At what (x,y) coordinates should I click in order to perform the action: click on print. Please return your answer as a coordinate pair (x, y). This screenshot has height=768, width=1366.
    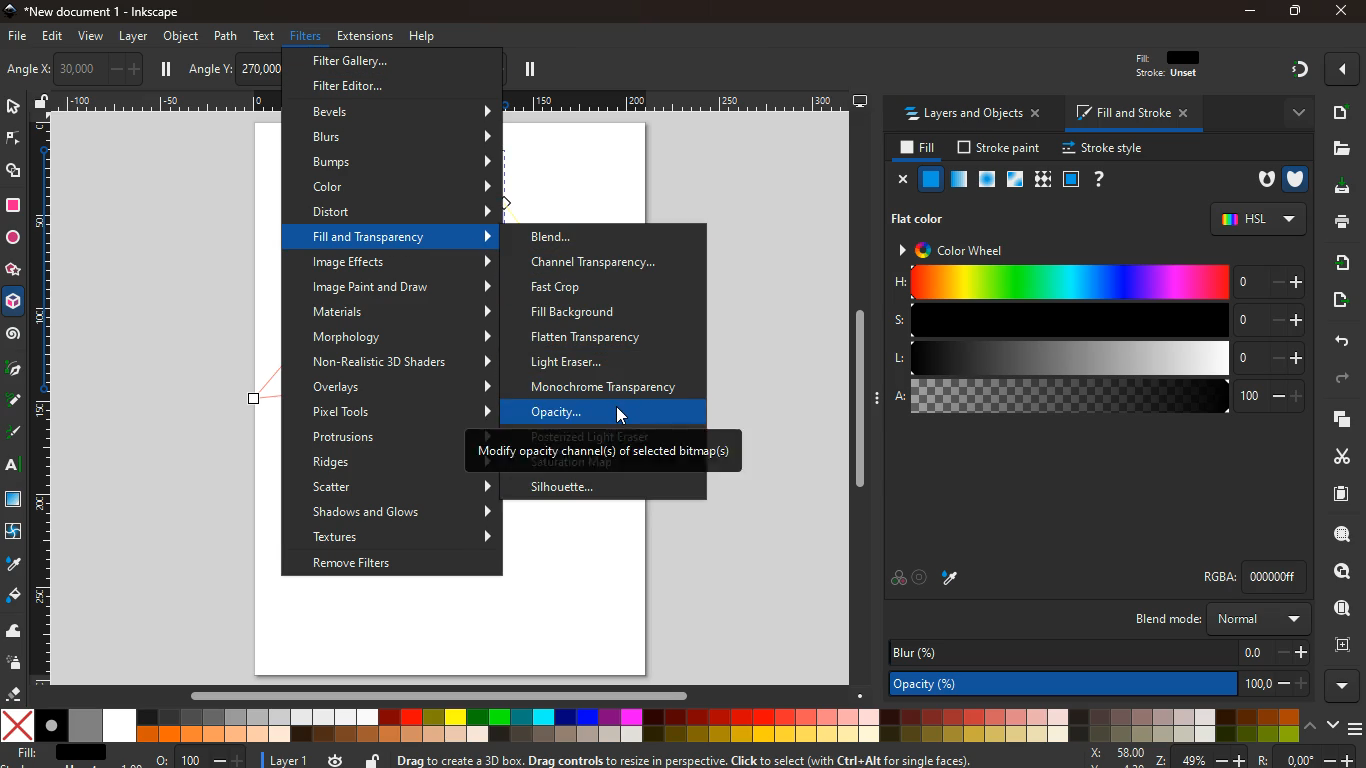
    Looking at the image, I should click on (1339, 223).